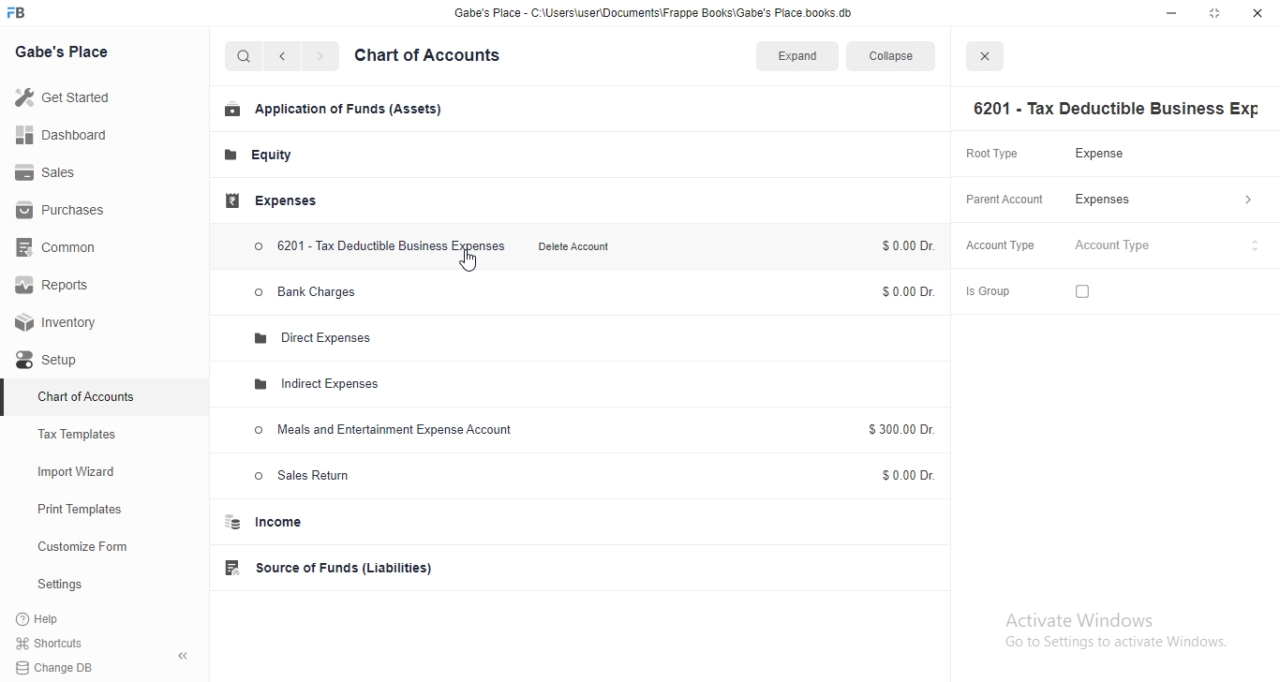 The image size is (1280, 682). What do you see at coordinates (66, 212) in the screenshot?
I see `Purchases` at bounding box center [66, 212].